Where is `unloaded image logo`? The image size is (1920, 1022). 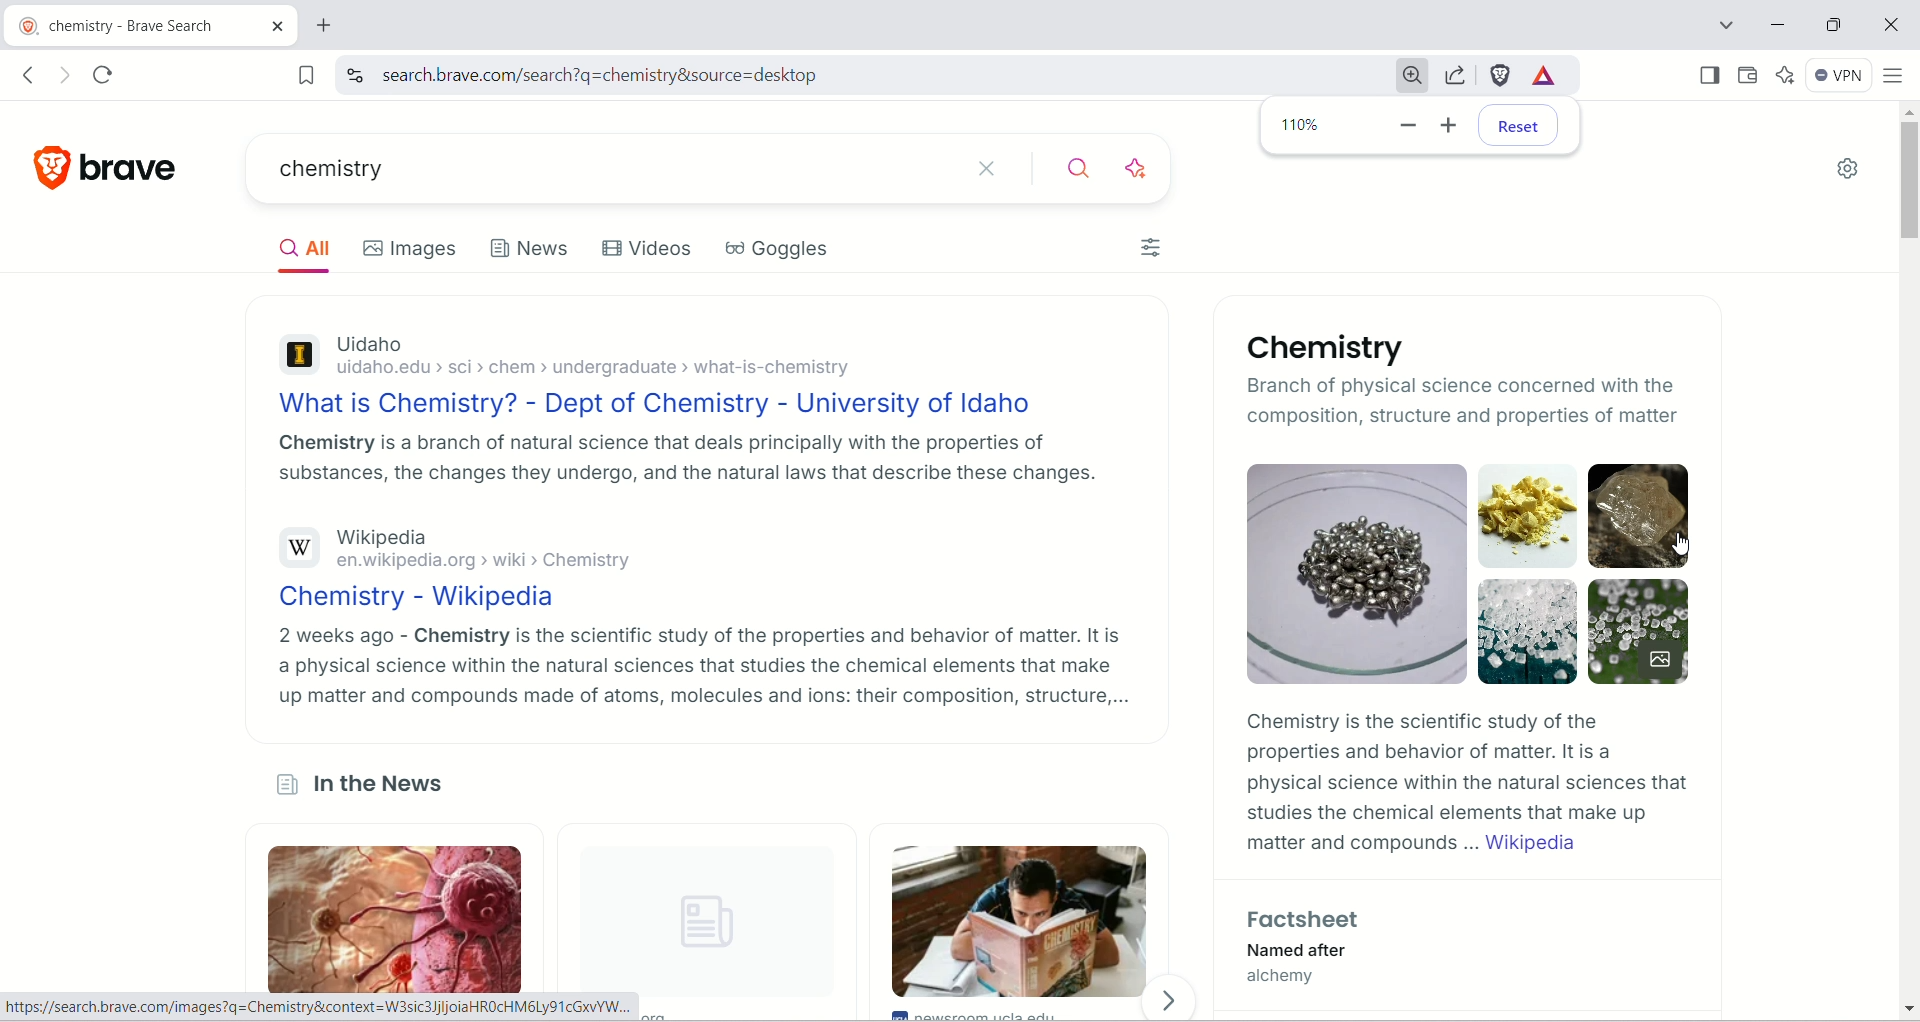
unloaded image logo is located at coordinates (707, 920).